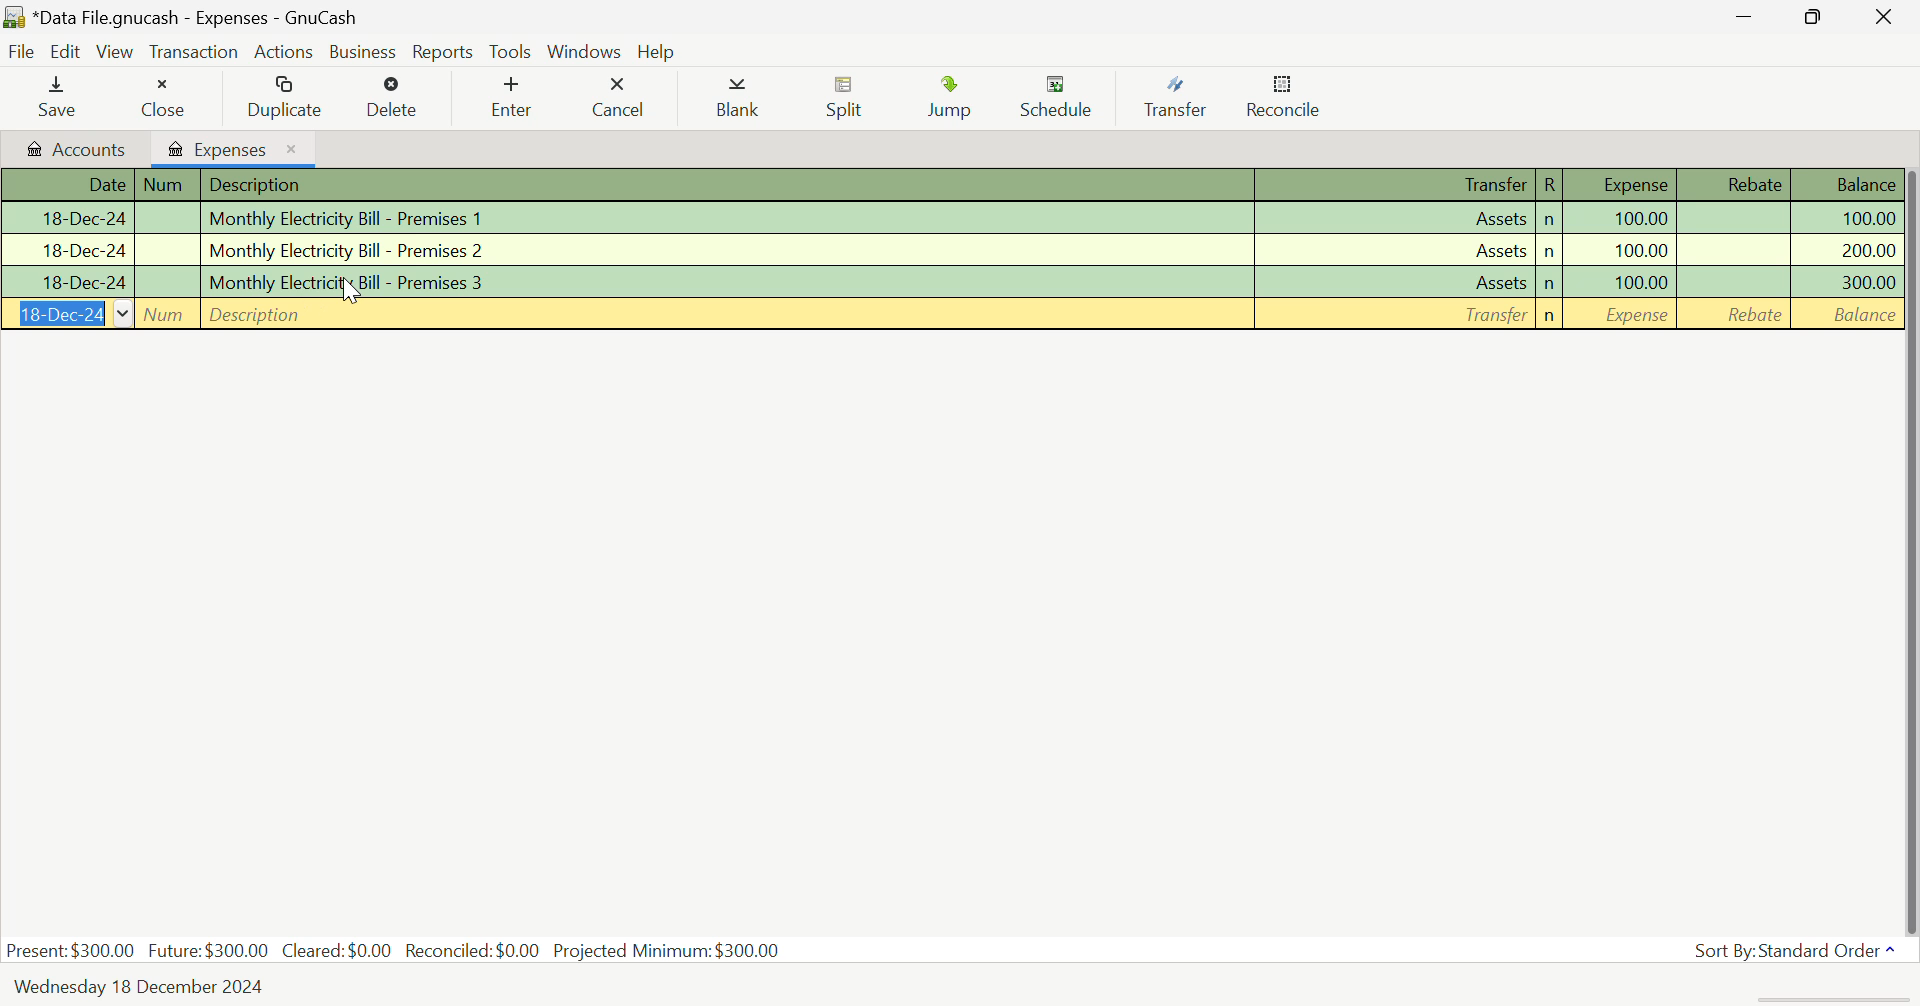  What do you see at coordinates (1283, 101) in the screenshot?
I see `Reconcile` at bounding box center [1283, 101].